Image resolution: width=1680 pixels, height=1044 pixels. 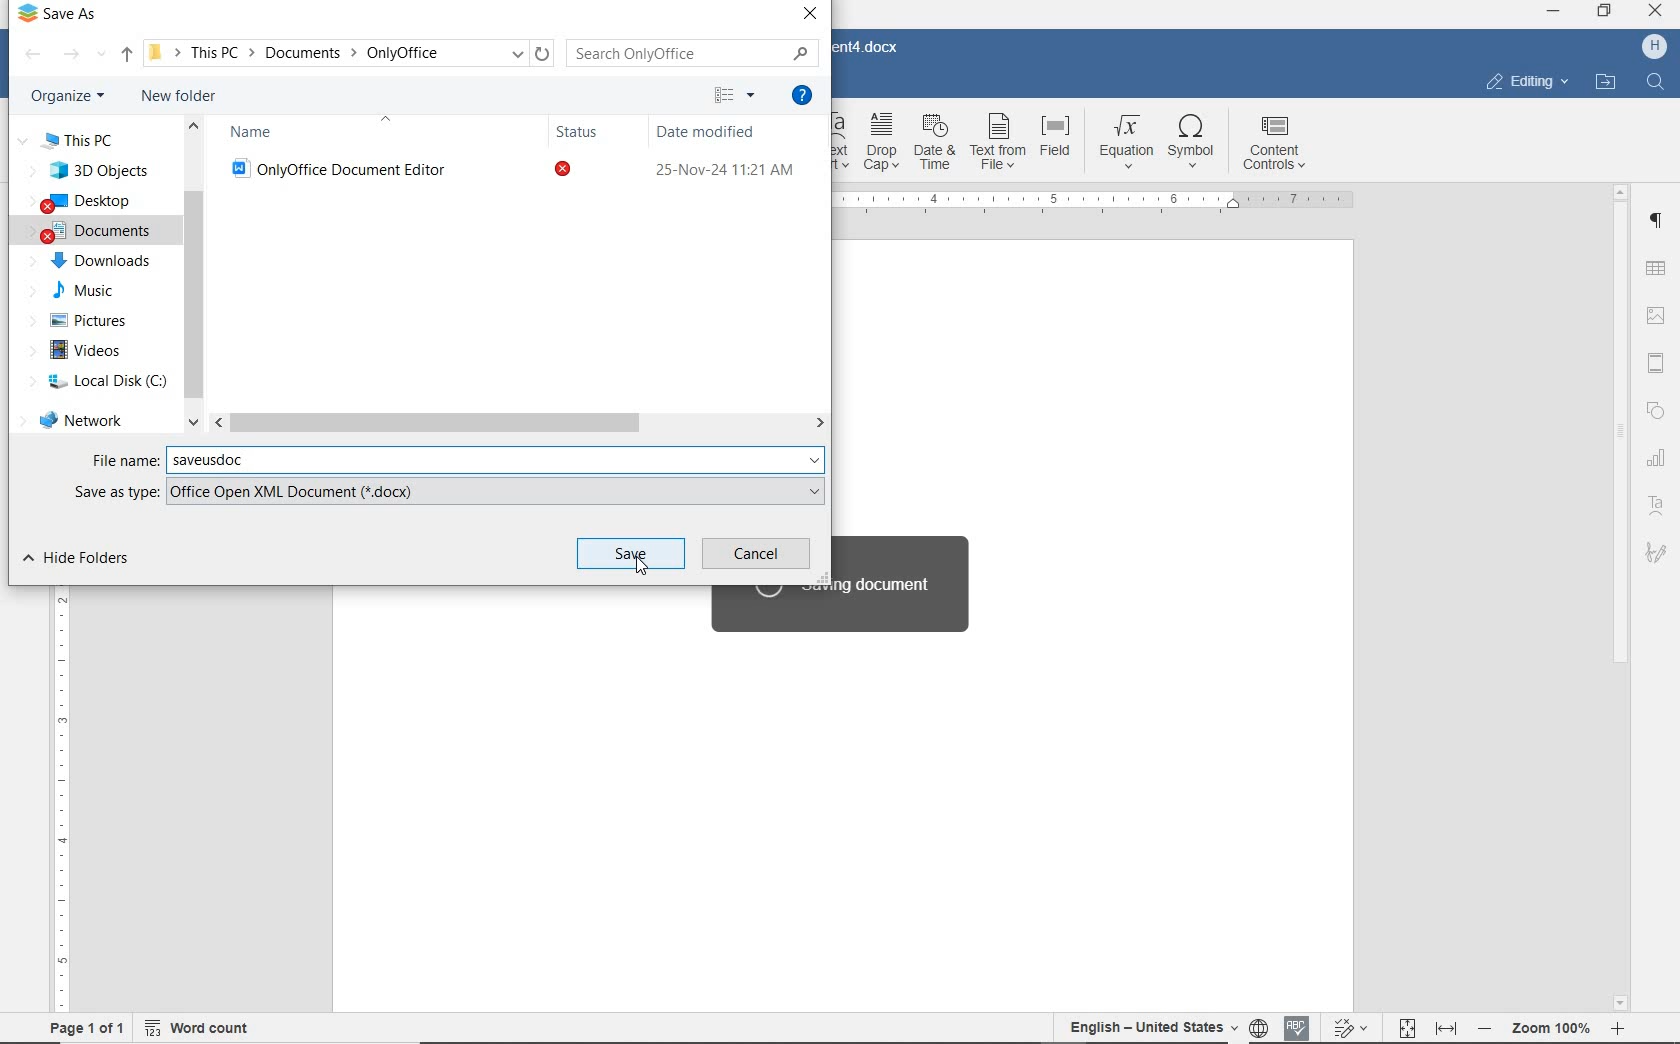 I want to click on drop cap, so click(x=880, y=140).